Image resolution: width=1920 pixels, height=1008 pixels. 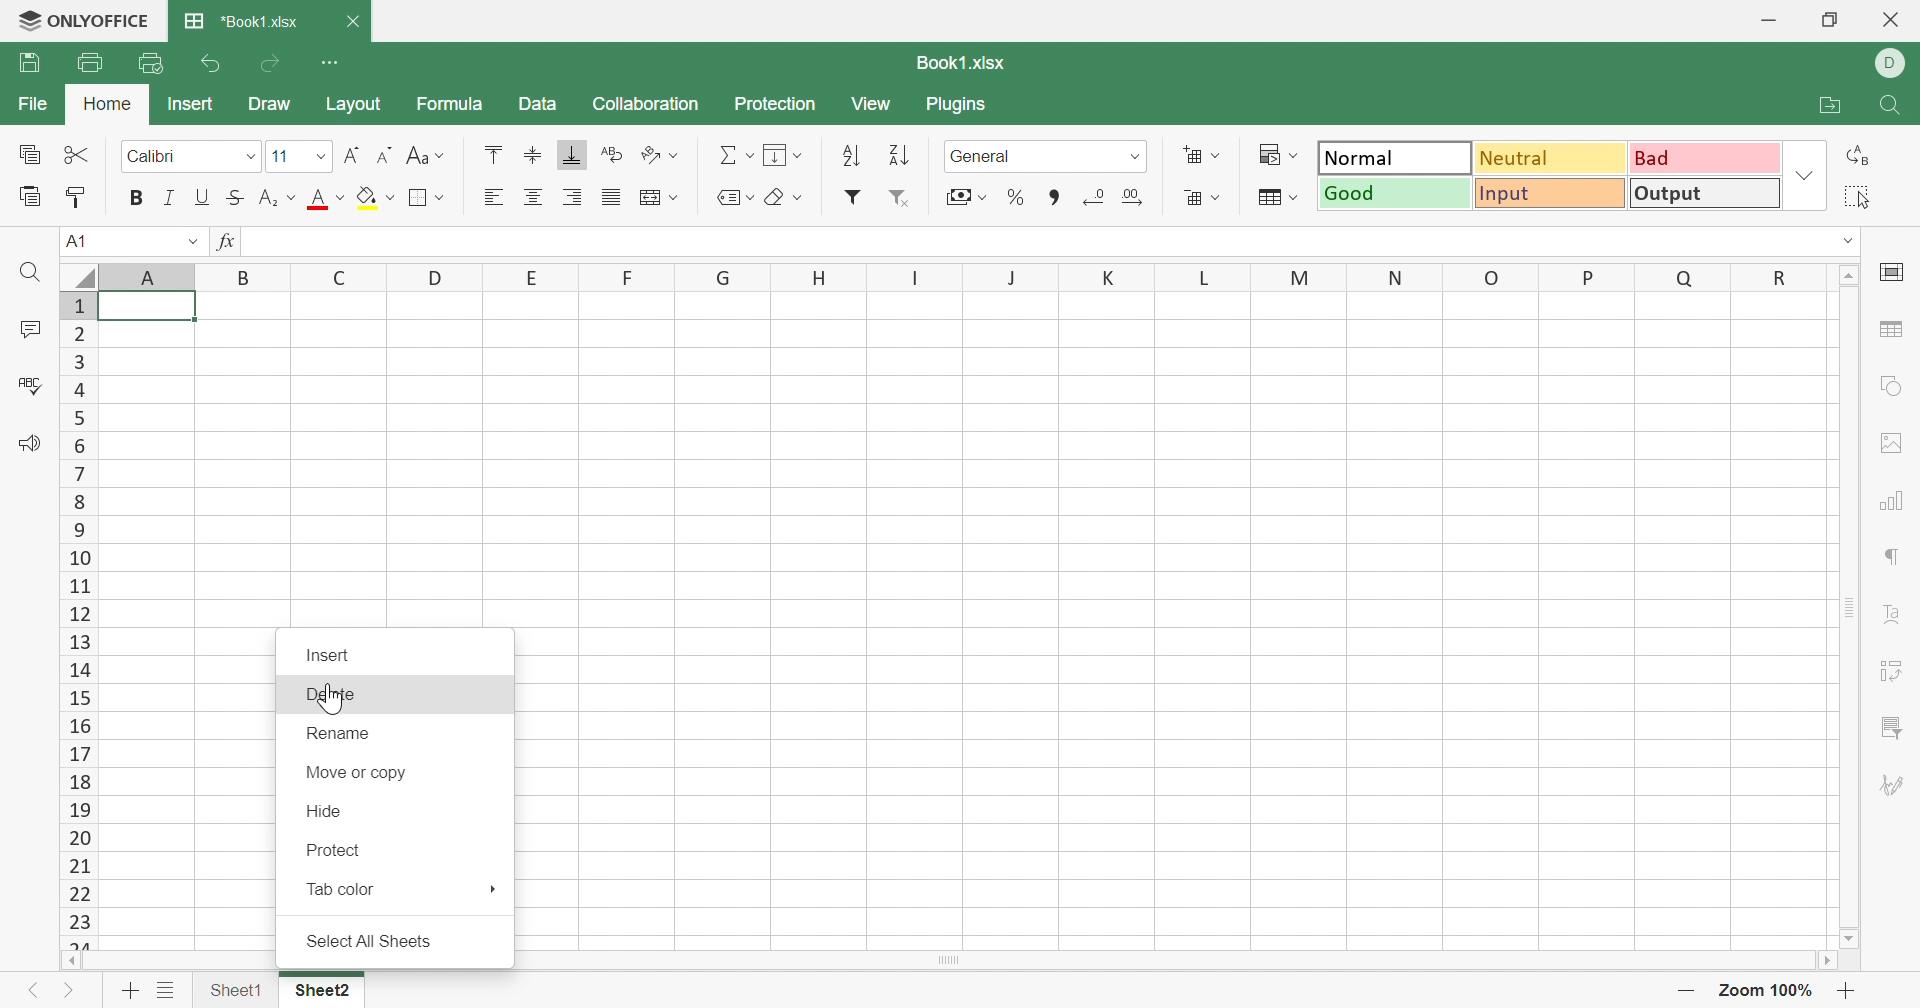 I want to click on Align Middle, so click(x=534, y=152).